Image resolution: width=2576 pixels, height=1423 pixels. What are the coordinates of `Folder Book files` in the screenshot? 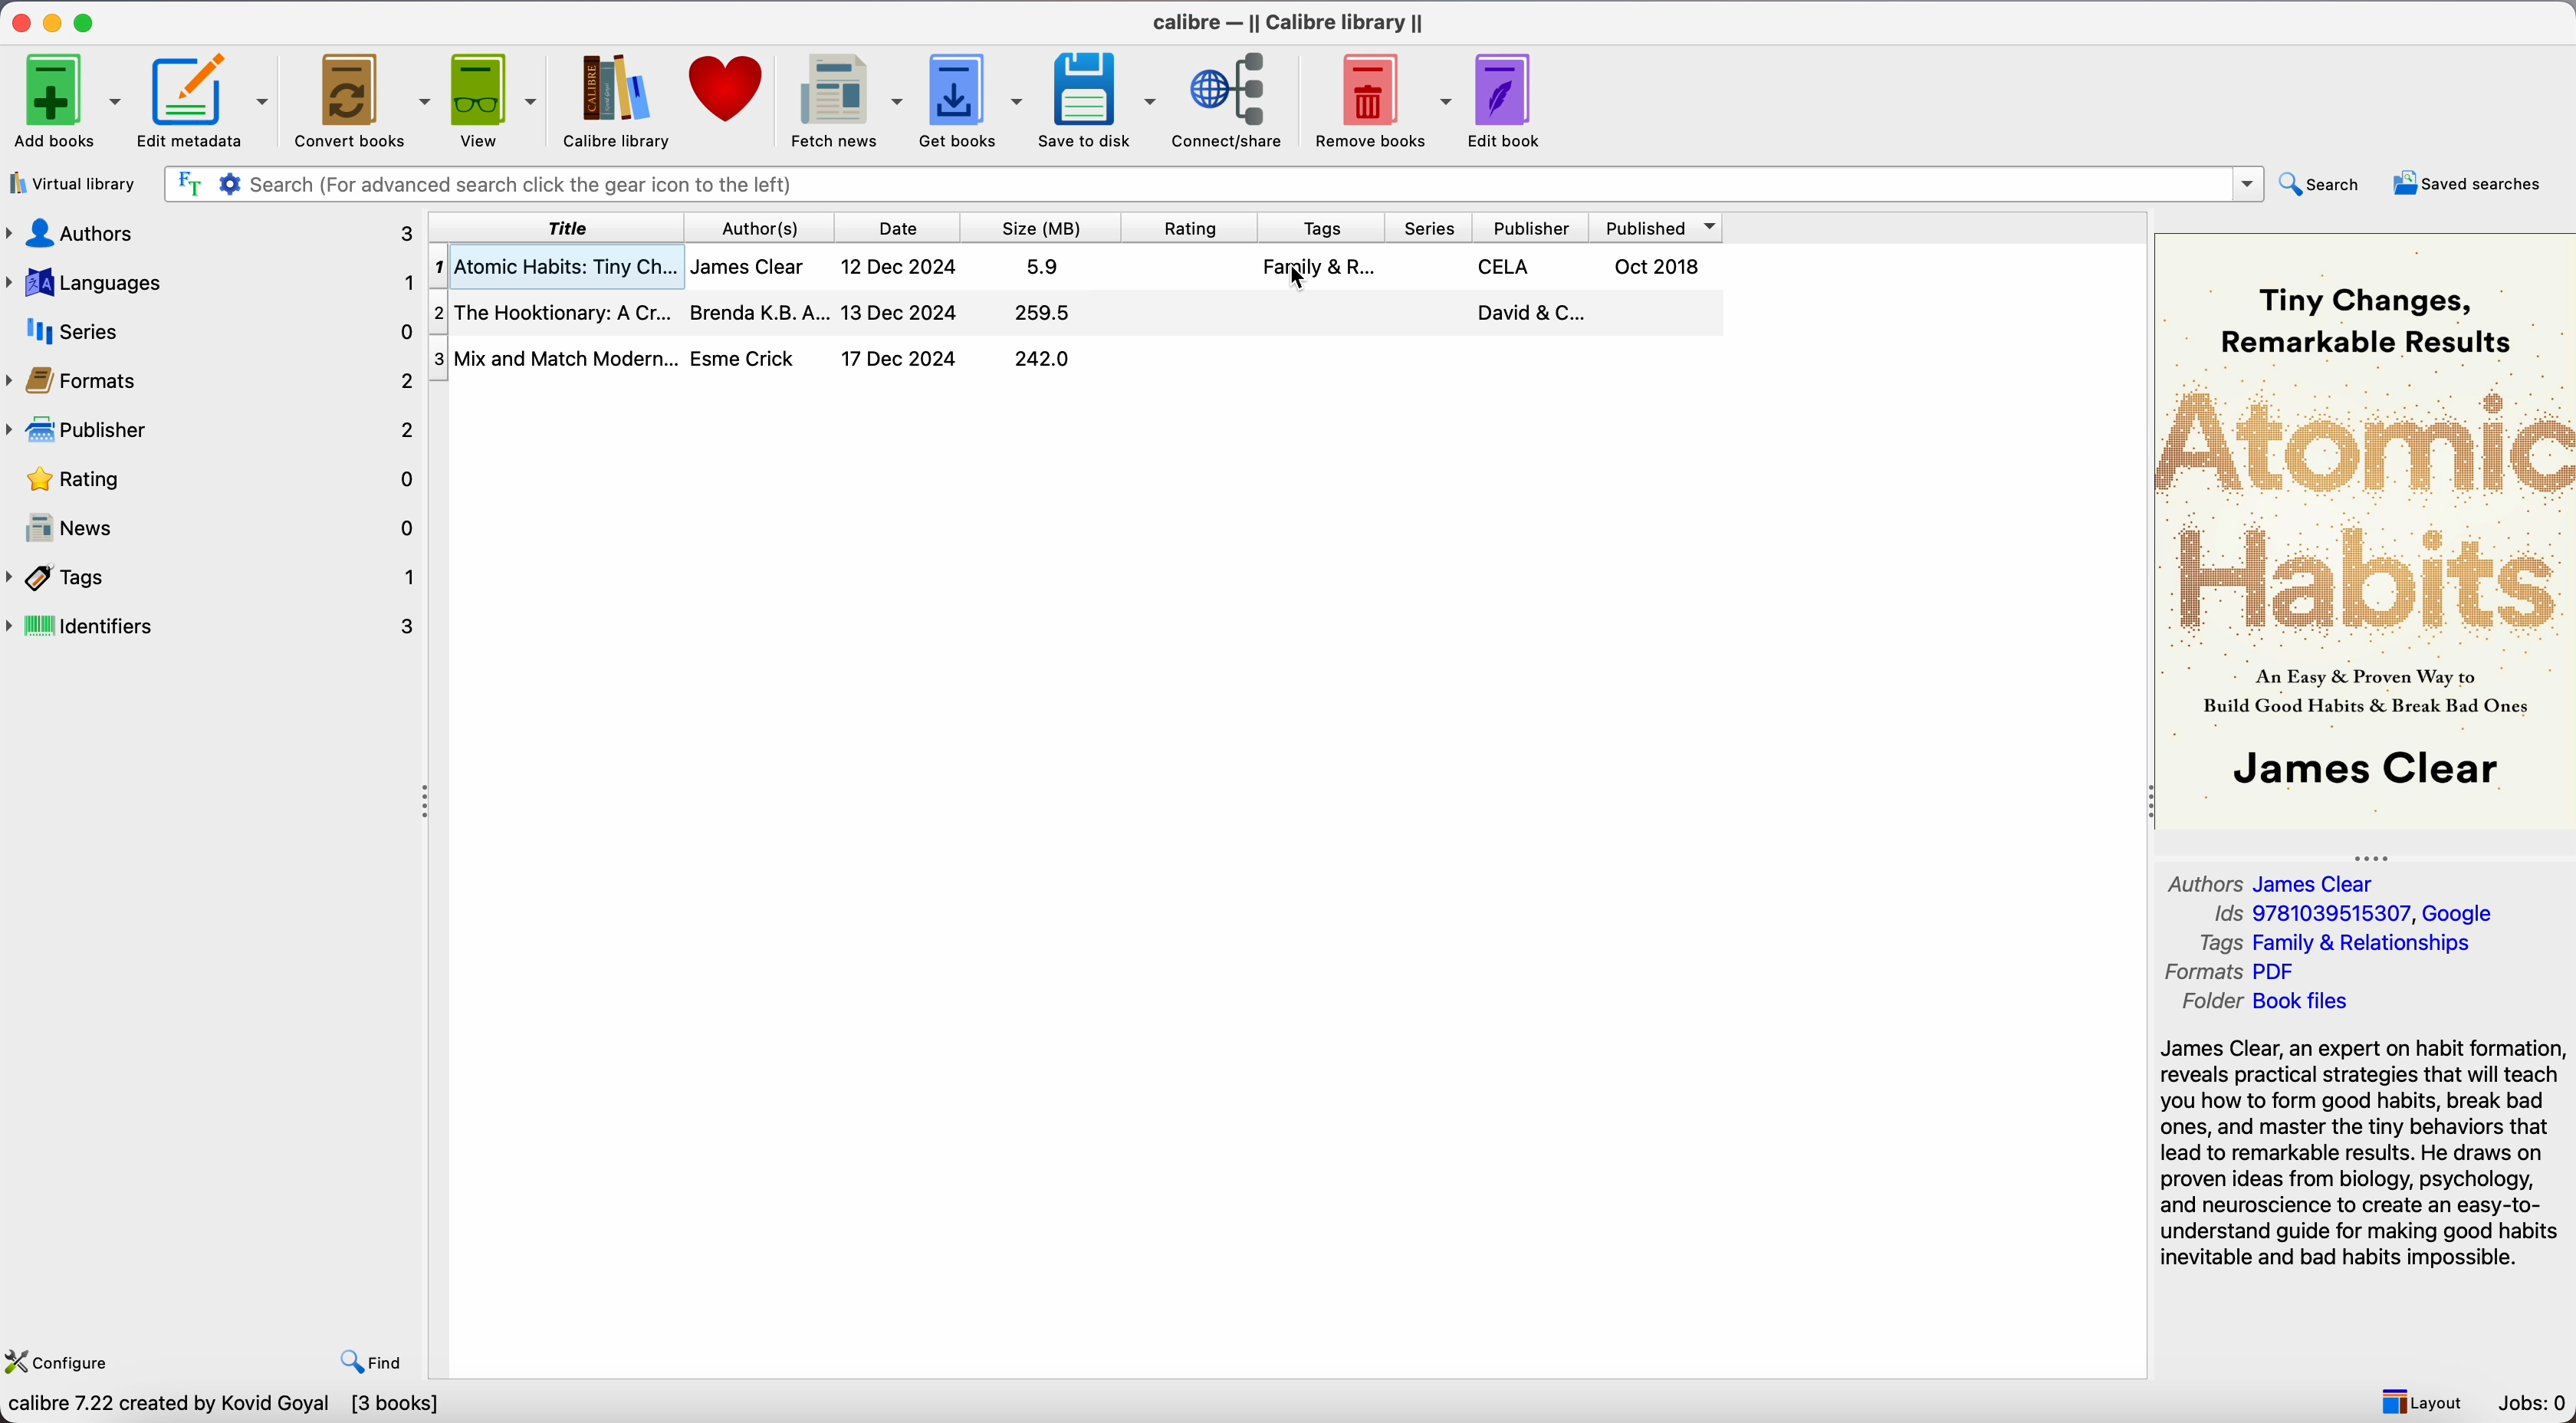 It's located at (2267, 1003).